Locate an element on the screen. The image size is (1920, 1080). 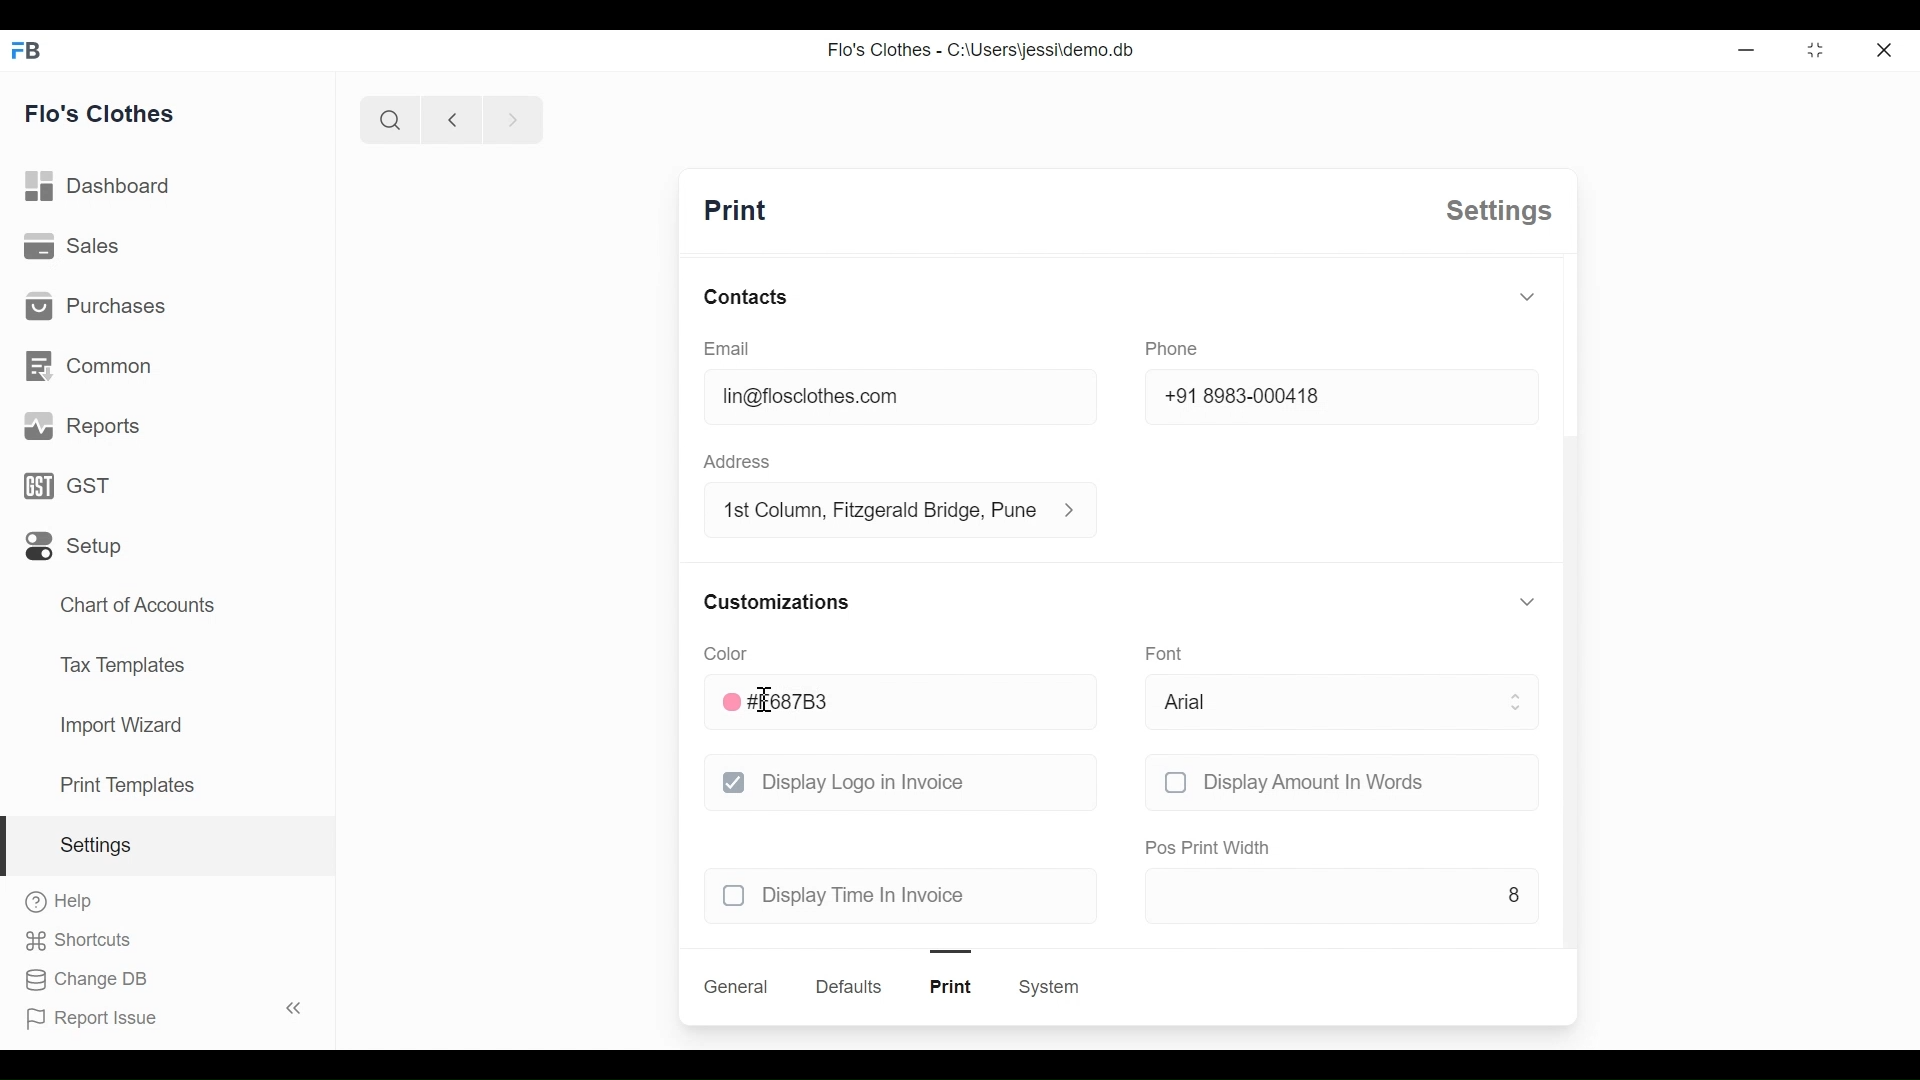
8 is located at coordinates (1342, 894).